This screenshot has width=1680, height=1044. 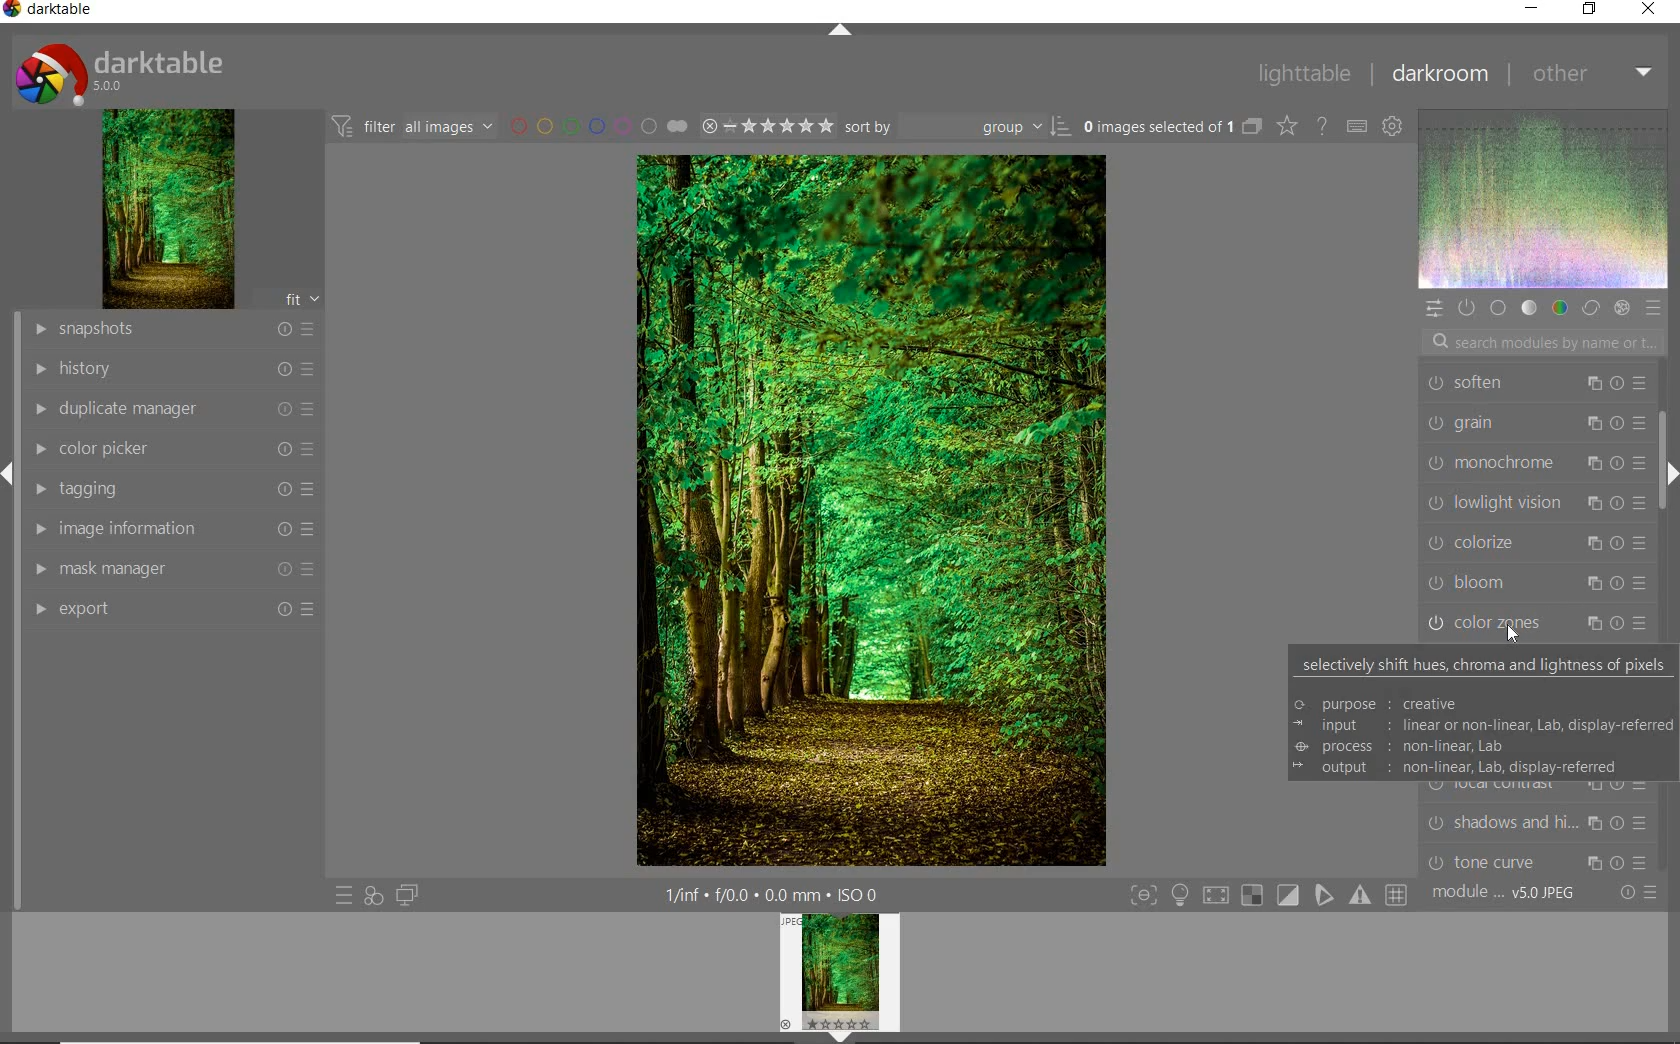 I want to click on SELECTED IMAGE, so click(x=1157, y=128).